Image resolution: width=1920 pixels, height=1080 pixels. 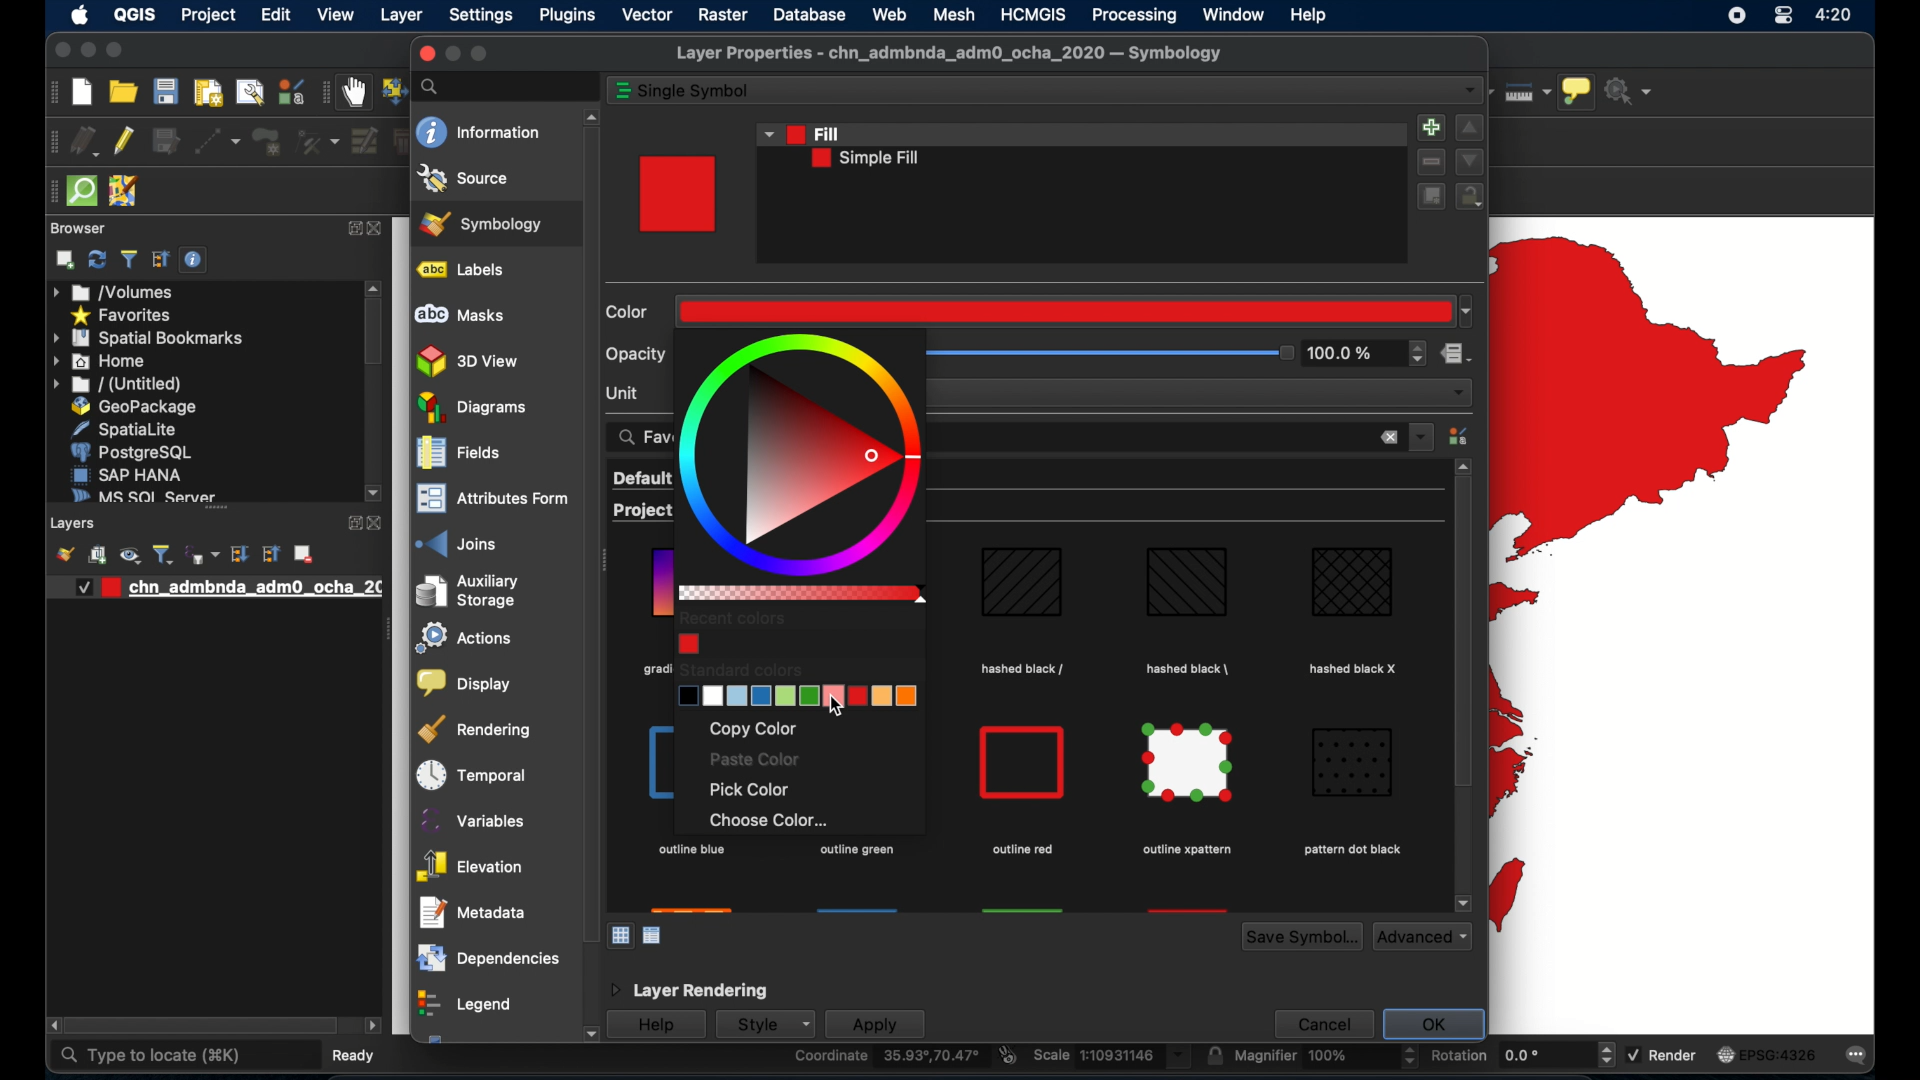 What do you see at coordinates (122, 92) in the screenshot?
I see `open project ` at bounding box center [122, 92].